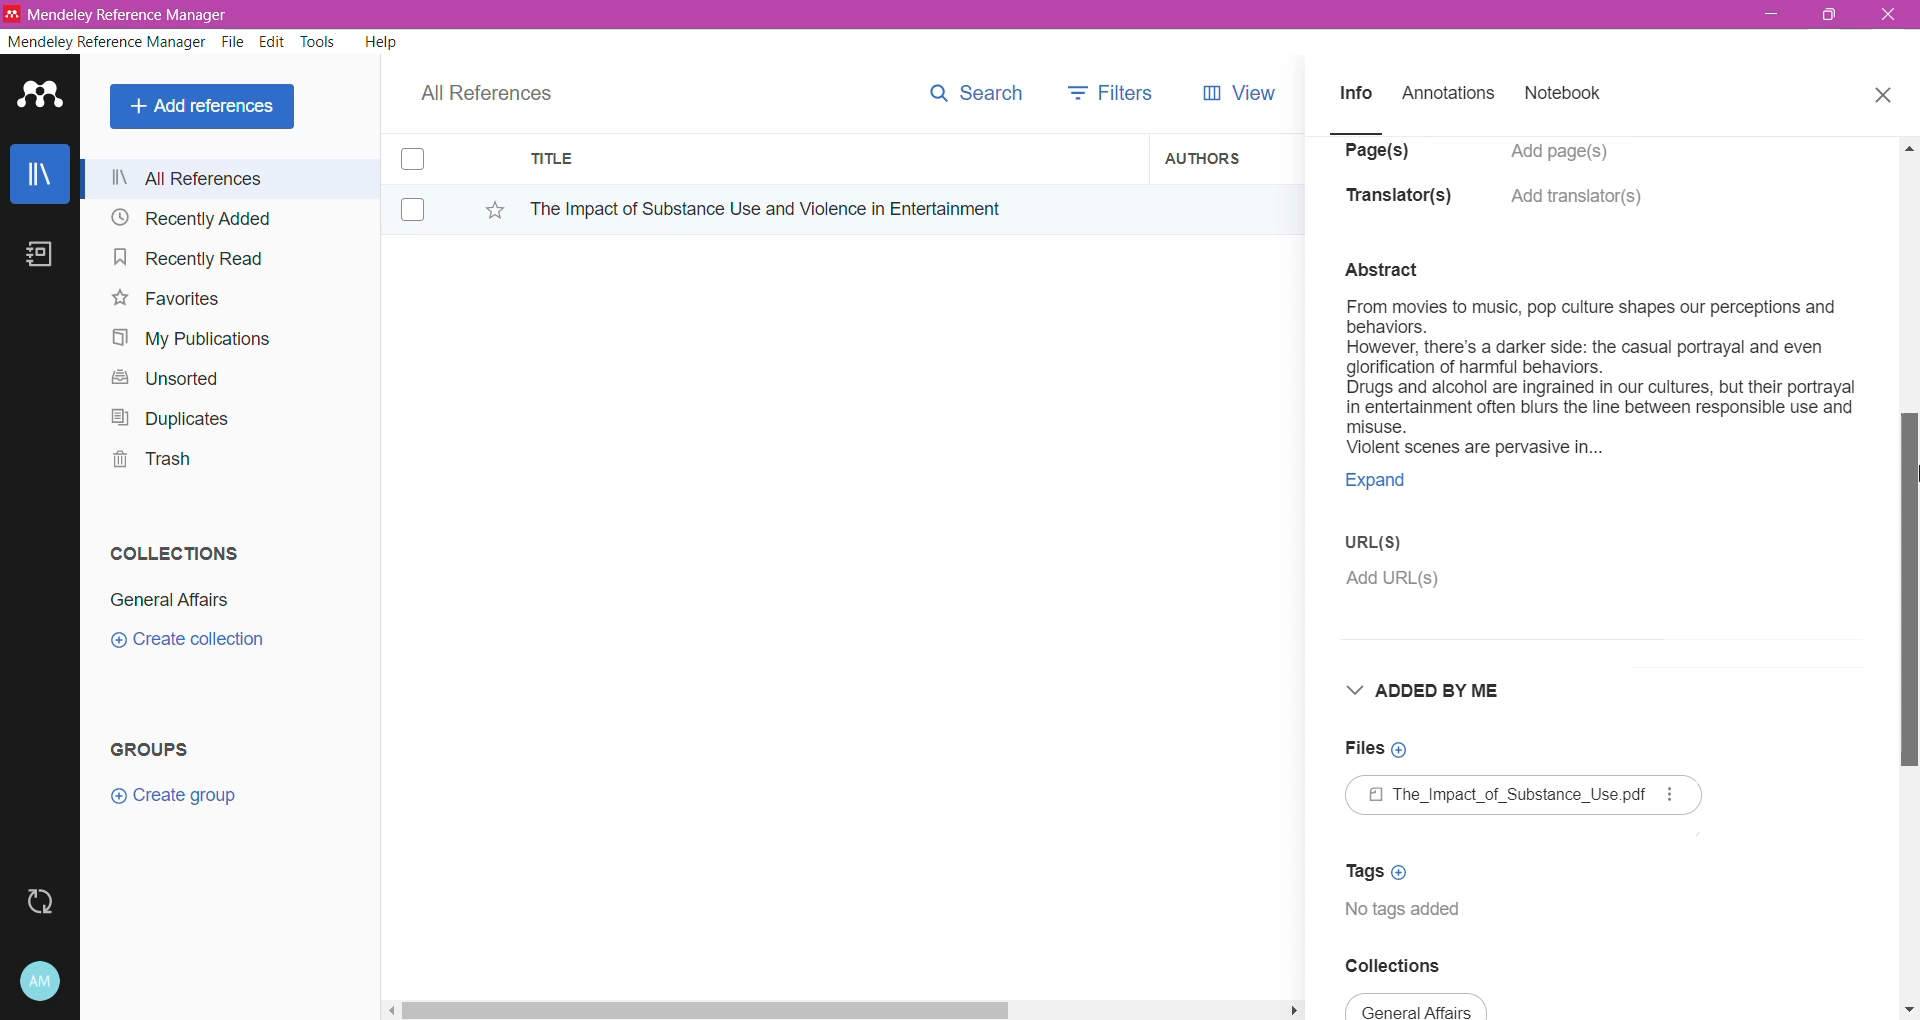  What do you see at coordinates (975, 89) in the screenshot?
I see `Search` at bounding box center [975, 89].